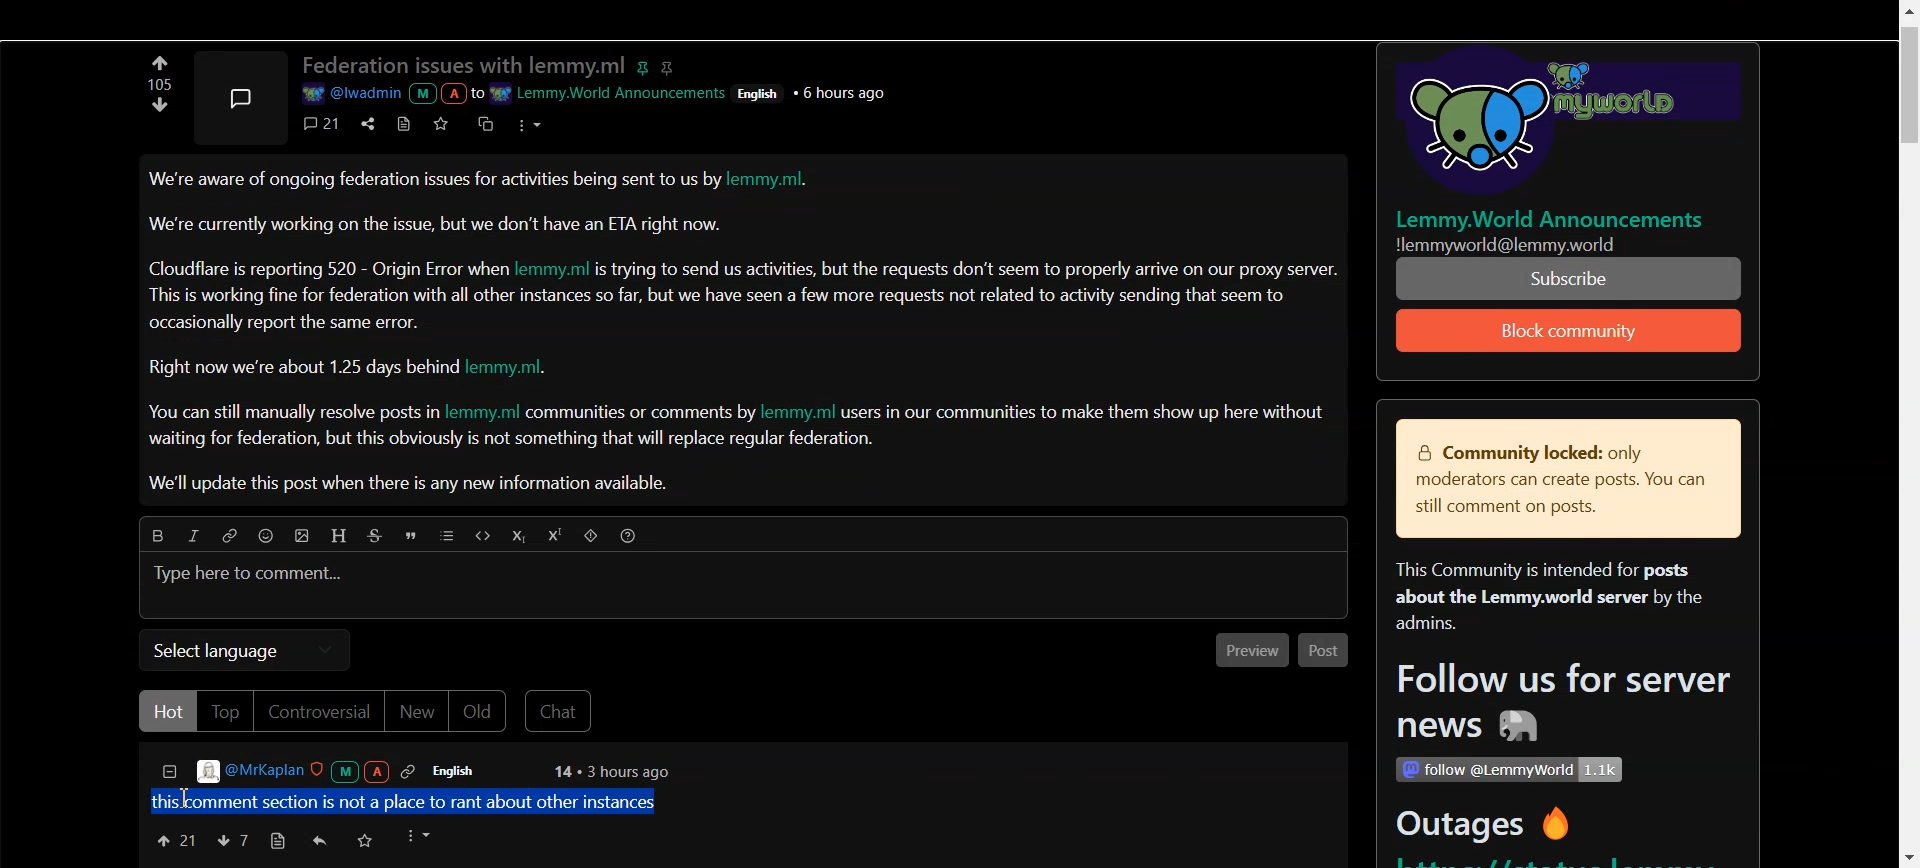  What do you see at coordinates (191, 800) in the screenshot?
I see `Cursor` at bounding box center [191, 800].